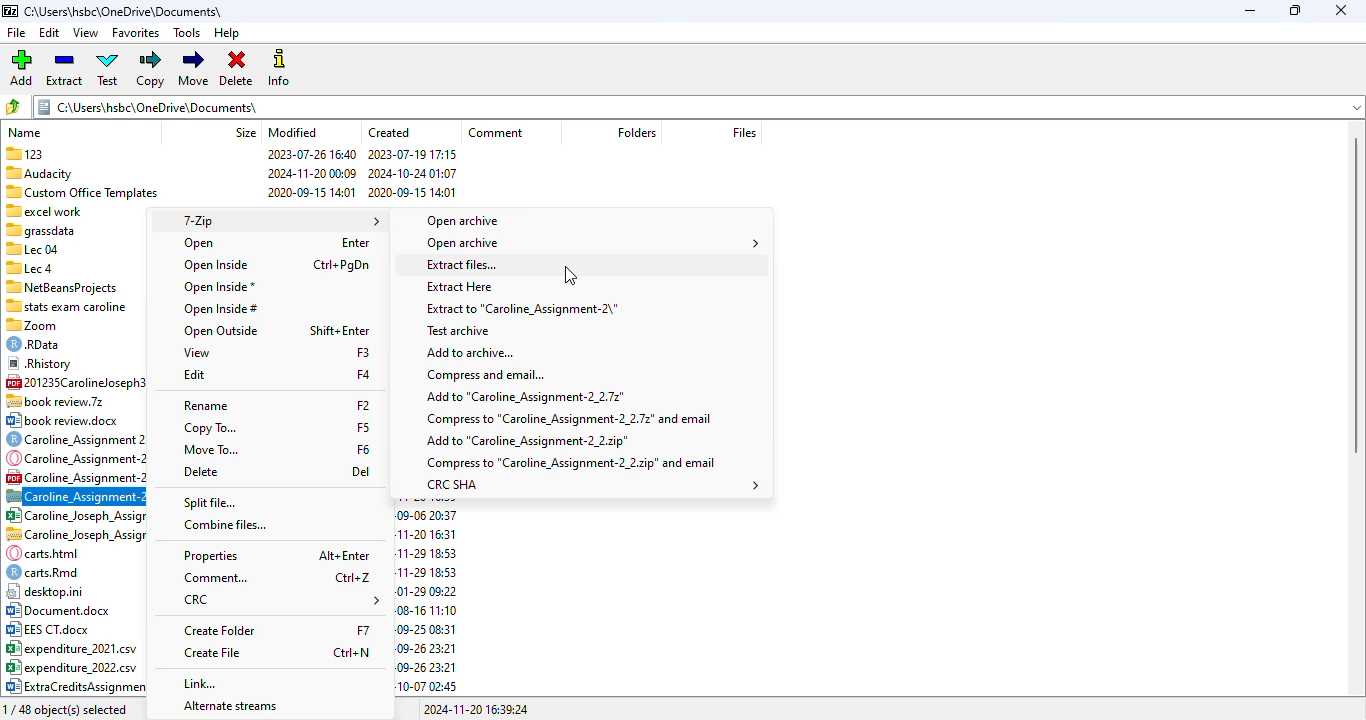 Image resolution: width=1366 pixels, height=720 pixels. Describe the element at coordinates (356, 242) in the screenshot. I see `shortcut for open` at that location.